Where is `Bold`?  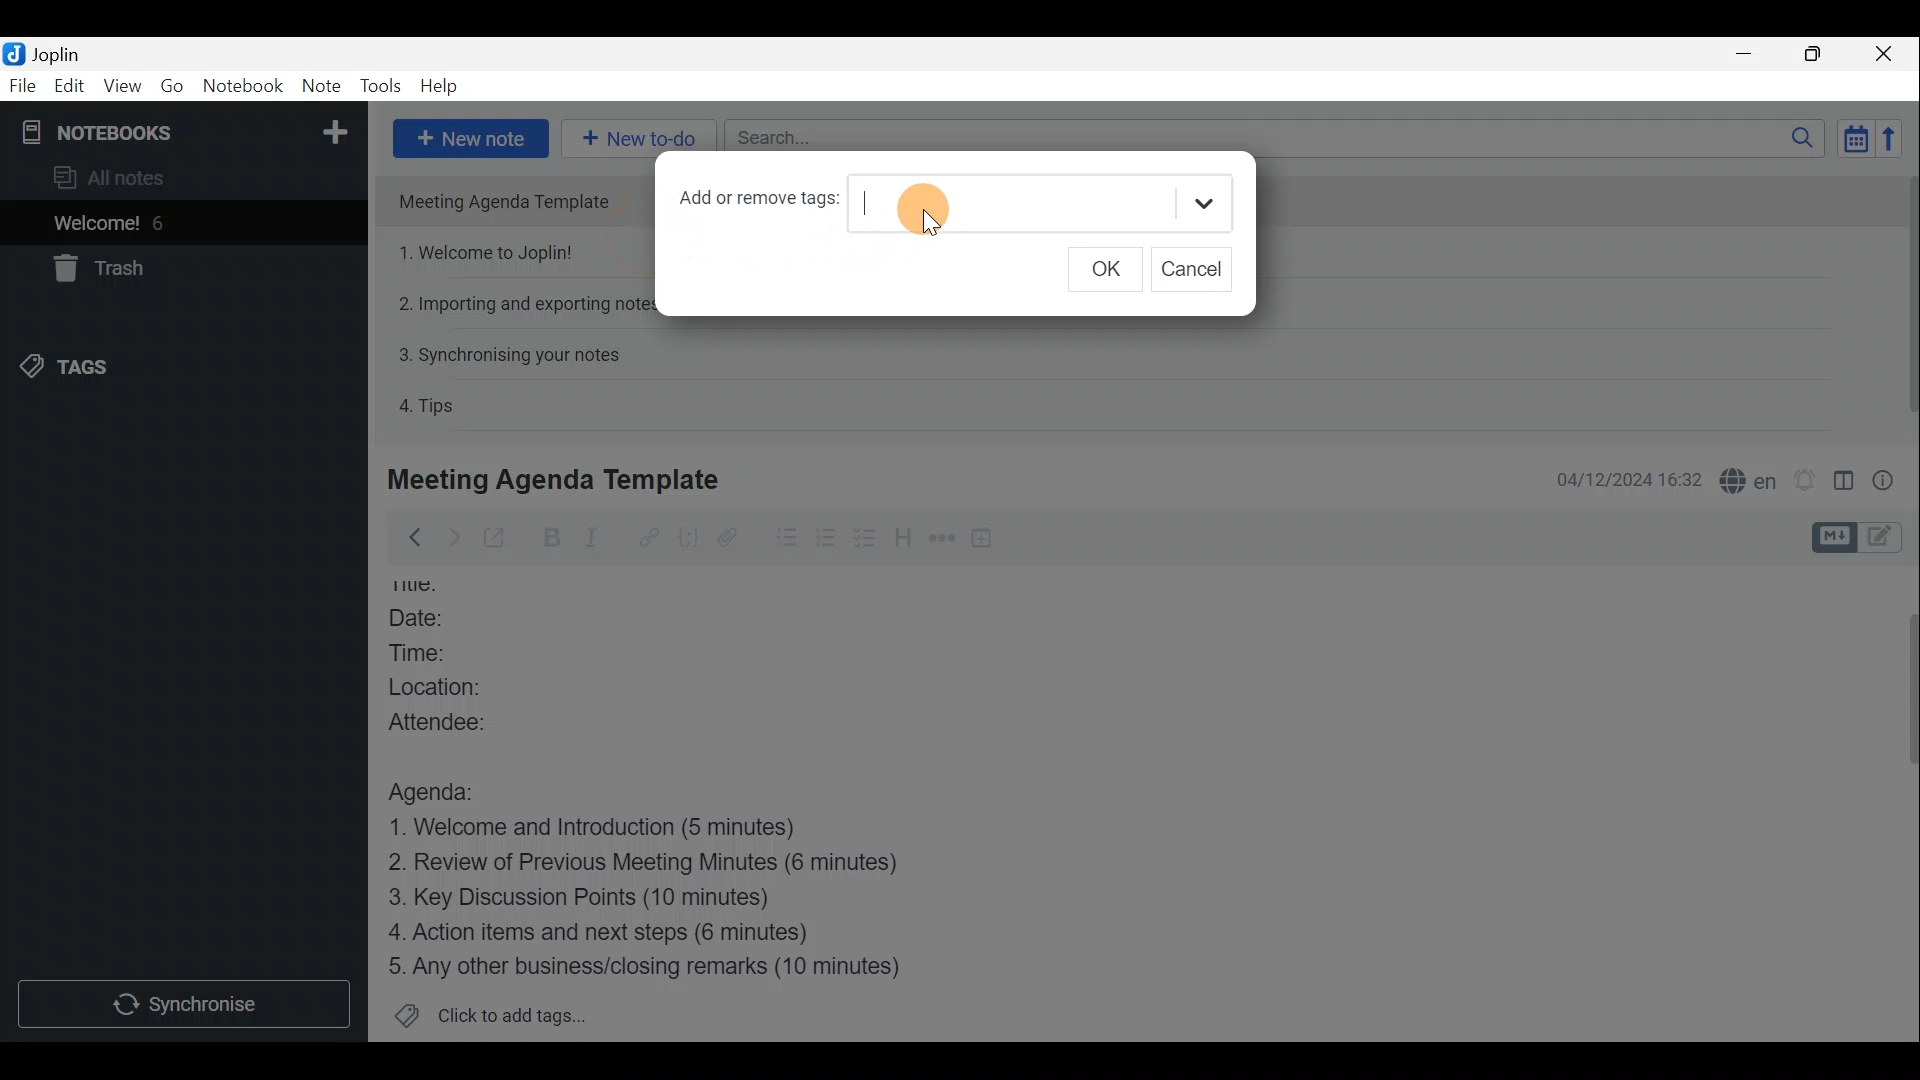 Bold is located at coordinates (552, 538).